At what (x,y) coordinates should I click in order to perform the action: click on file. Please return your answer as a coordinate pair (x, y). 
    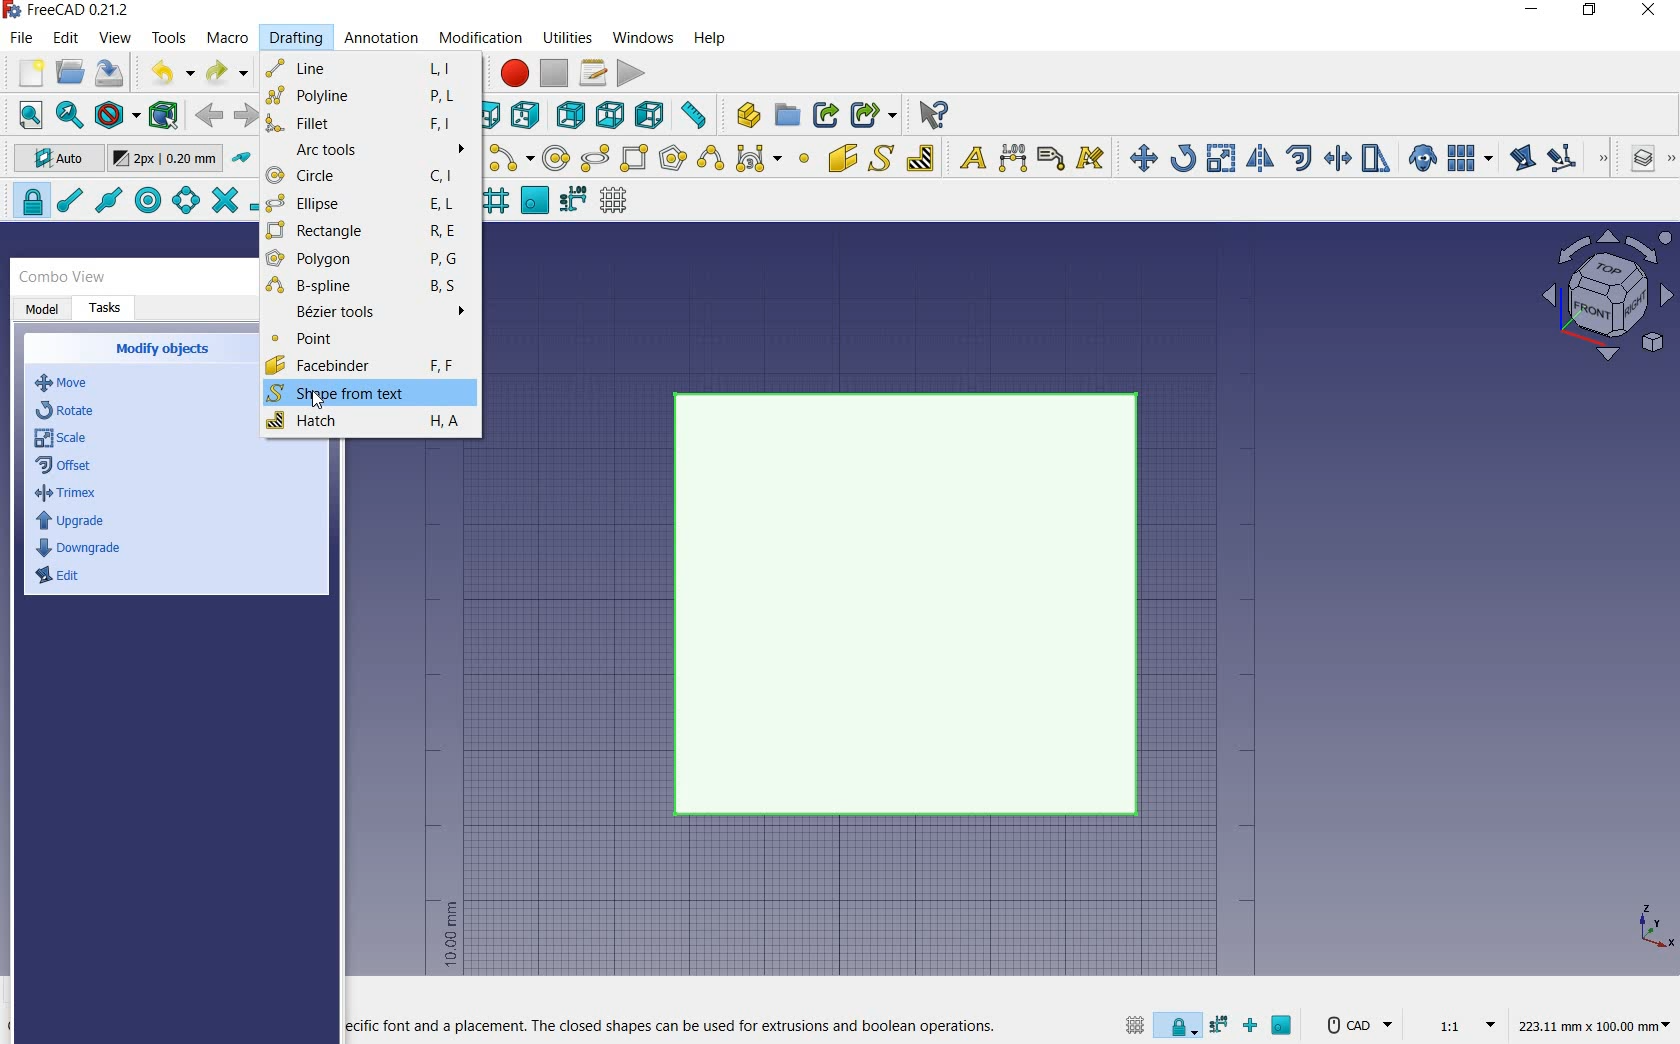
    Looking at the image, I should click on (24, 40).